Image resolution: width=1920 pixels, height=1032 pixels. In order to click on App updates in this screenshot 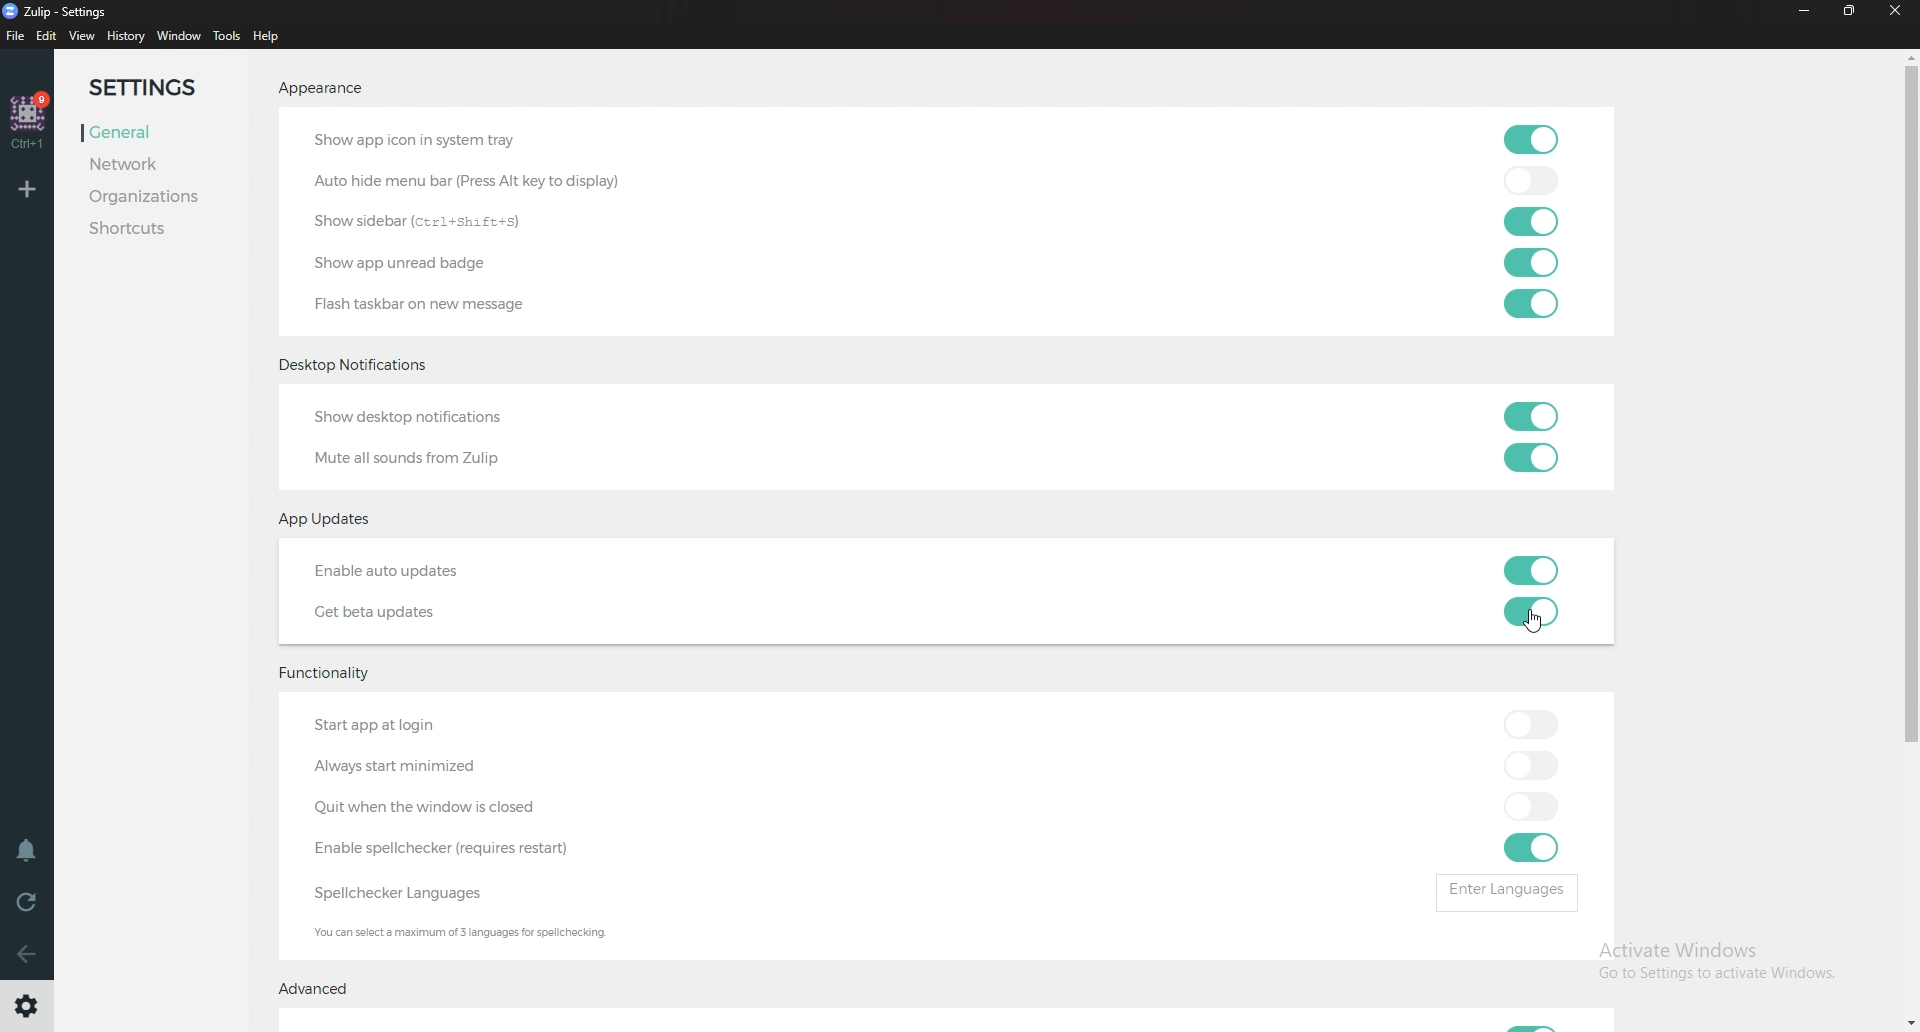, I will do `click(332, 519)`.